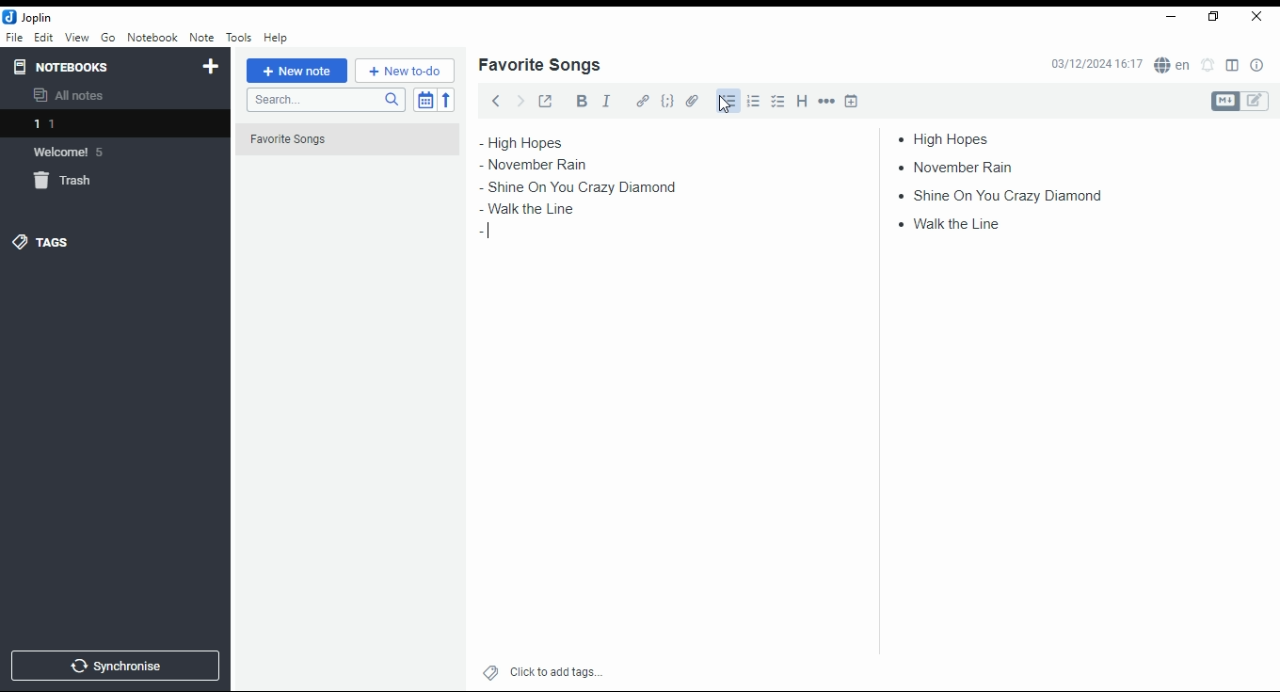  Describe the element at coordinates (556, 669) in the screenshot. I see `click to add tags` at that location.